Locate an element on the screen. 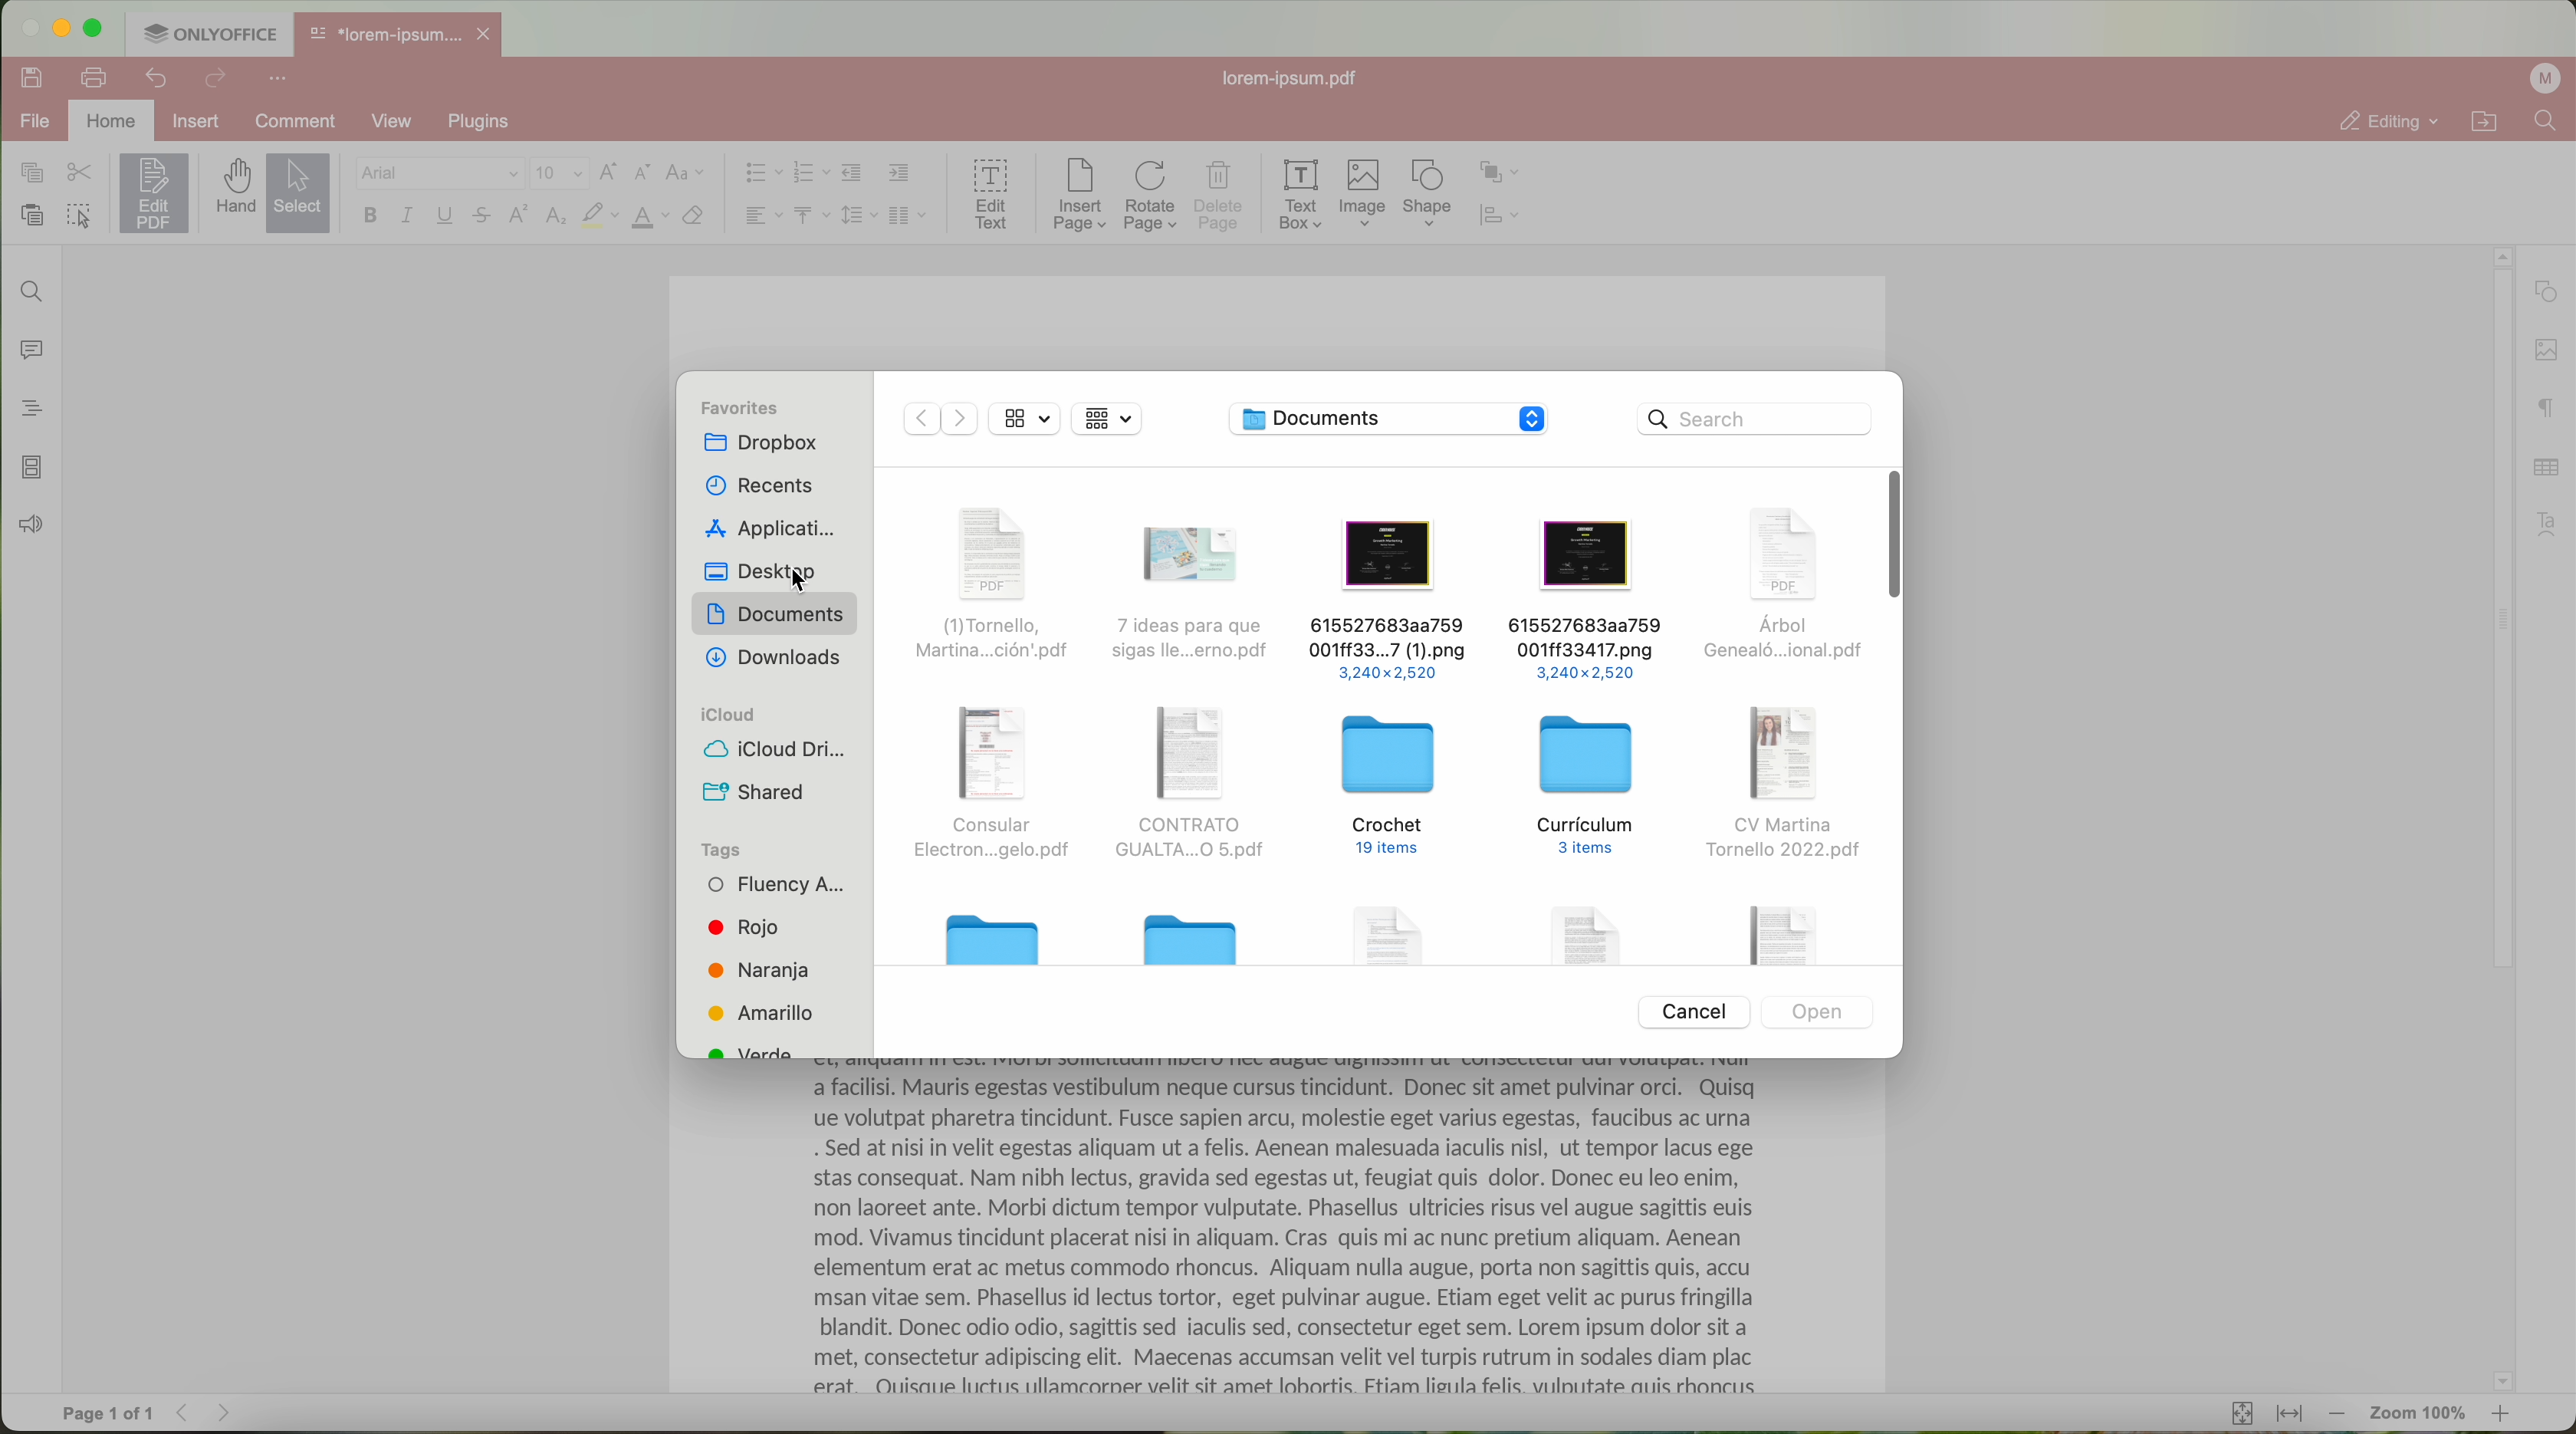 The image size is (2576, 1434). 615527683aa759
001ff33...7 (1).png
3240x2520 is located at coordinates (1387, 598).